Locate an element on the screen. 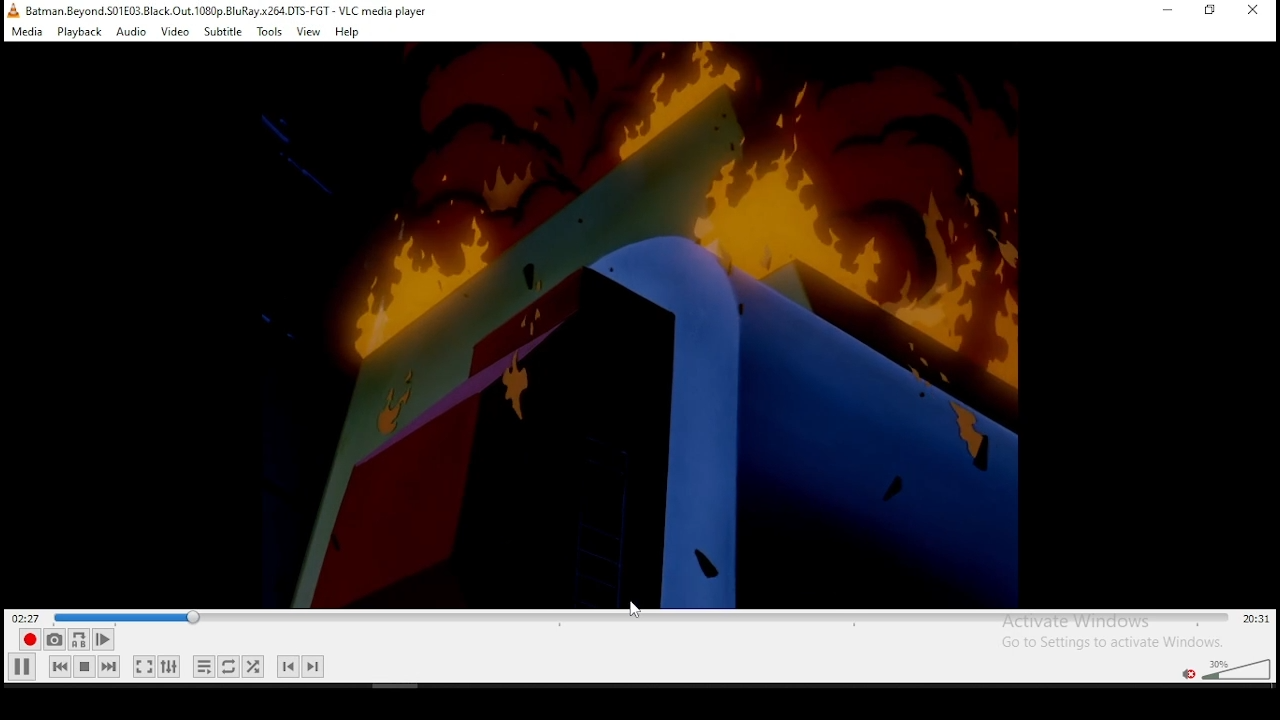 The image size is (1280, 720). restore is located at coordinates (1211, 11).